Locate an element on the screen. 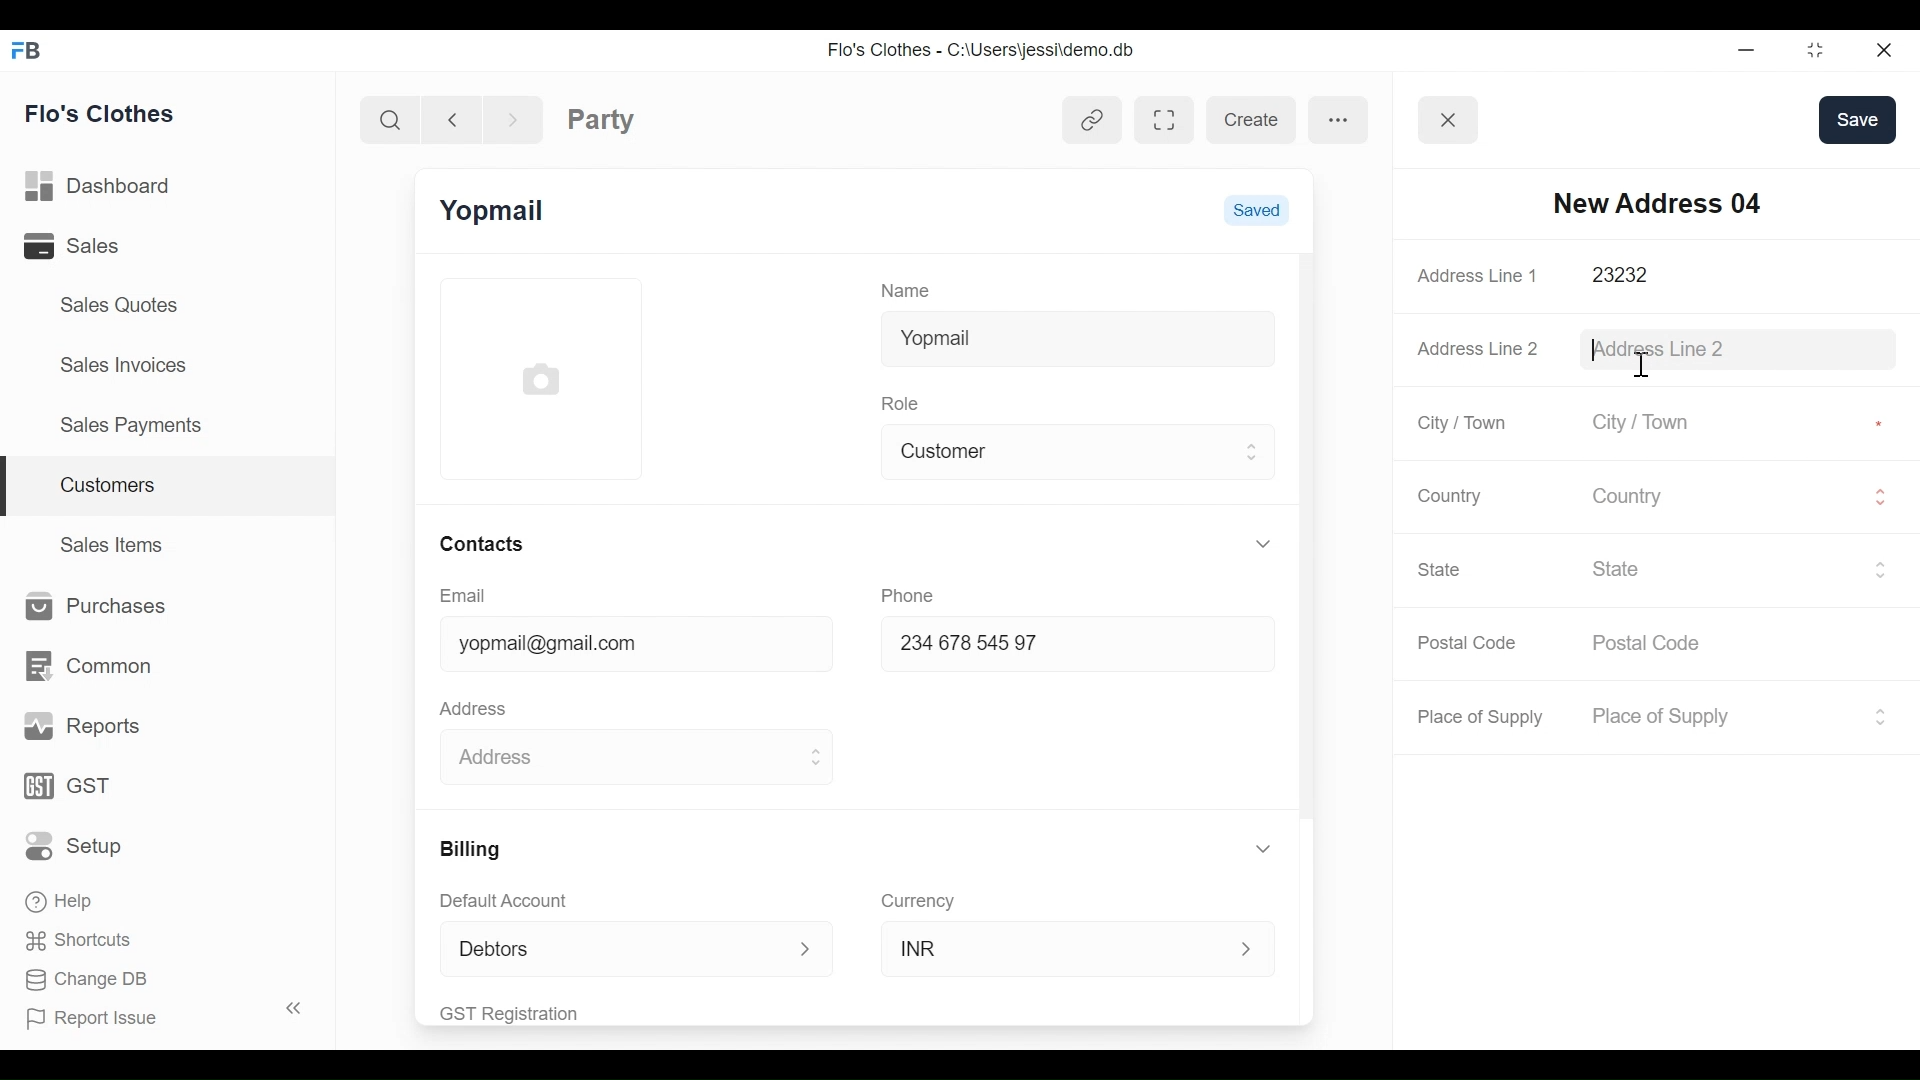 The height and width of the screenshot is (1080, 1920). Expand is located at coordinates (1880, 497).